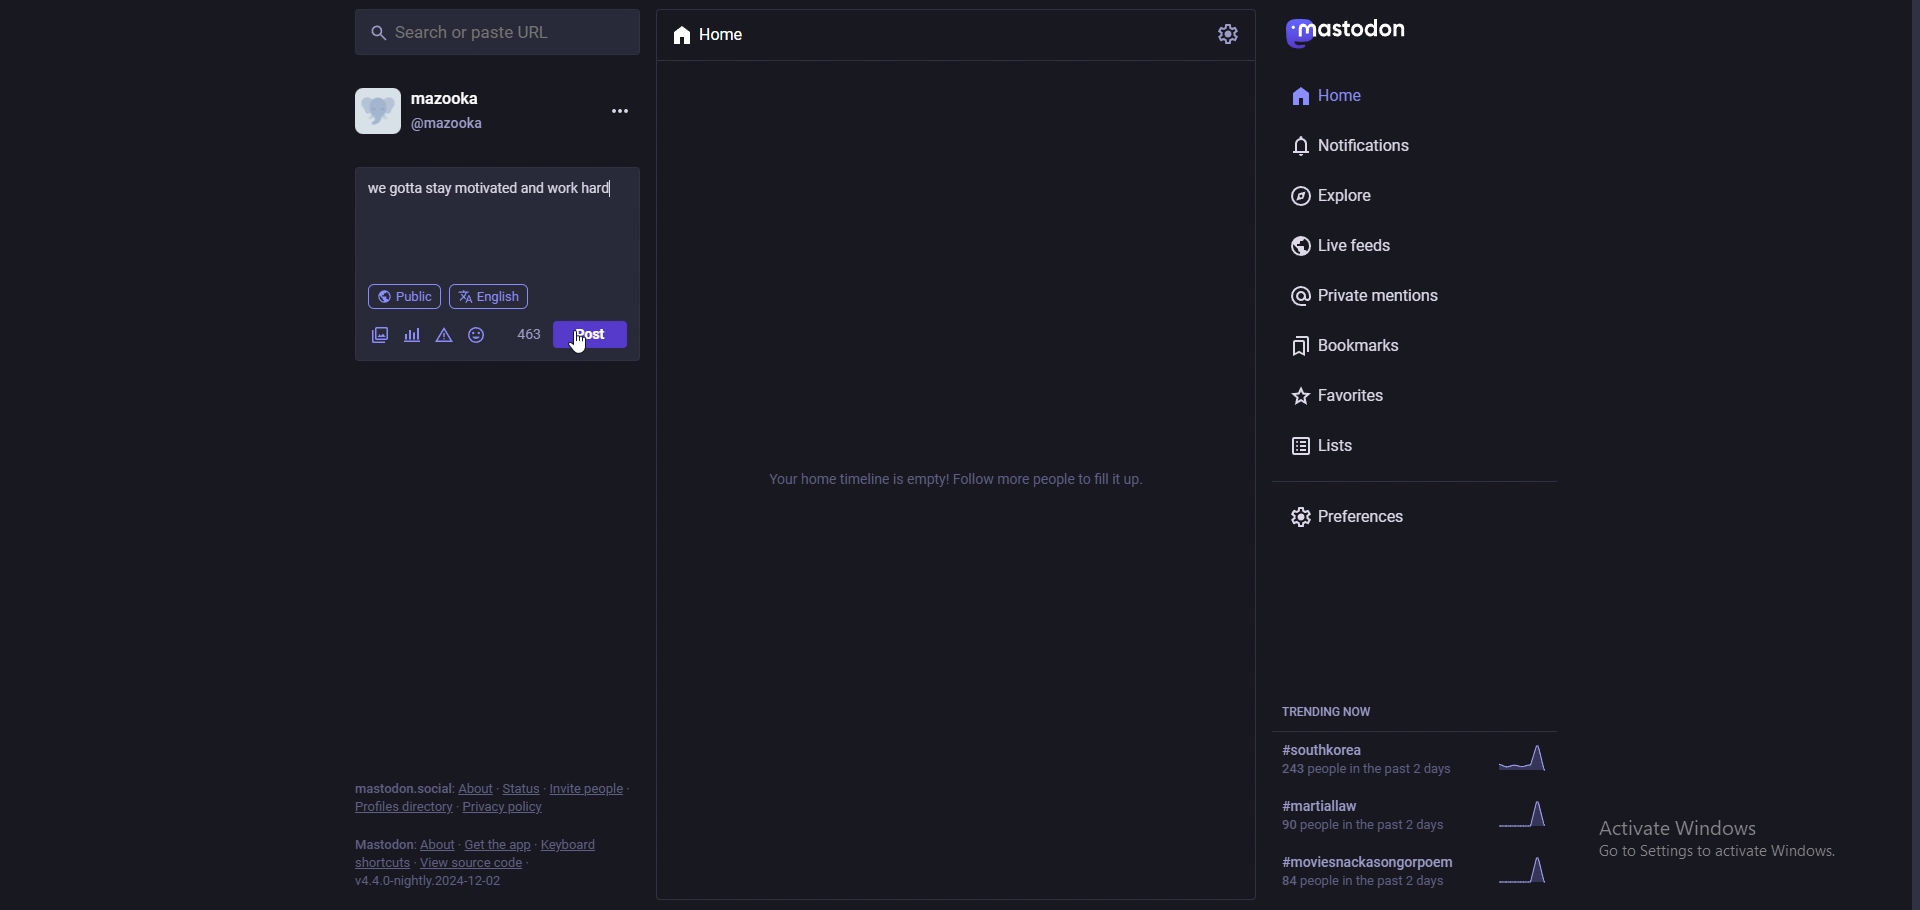  Describe the element at coordinates (1435, 813) in the screenshot. I see `trending` at that location.